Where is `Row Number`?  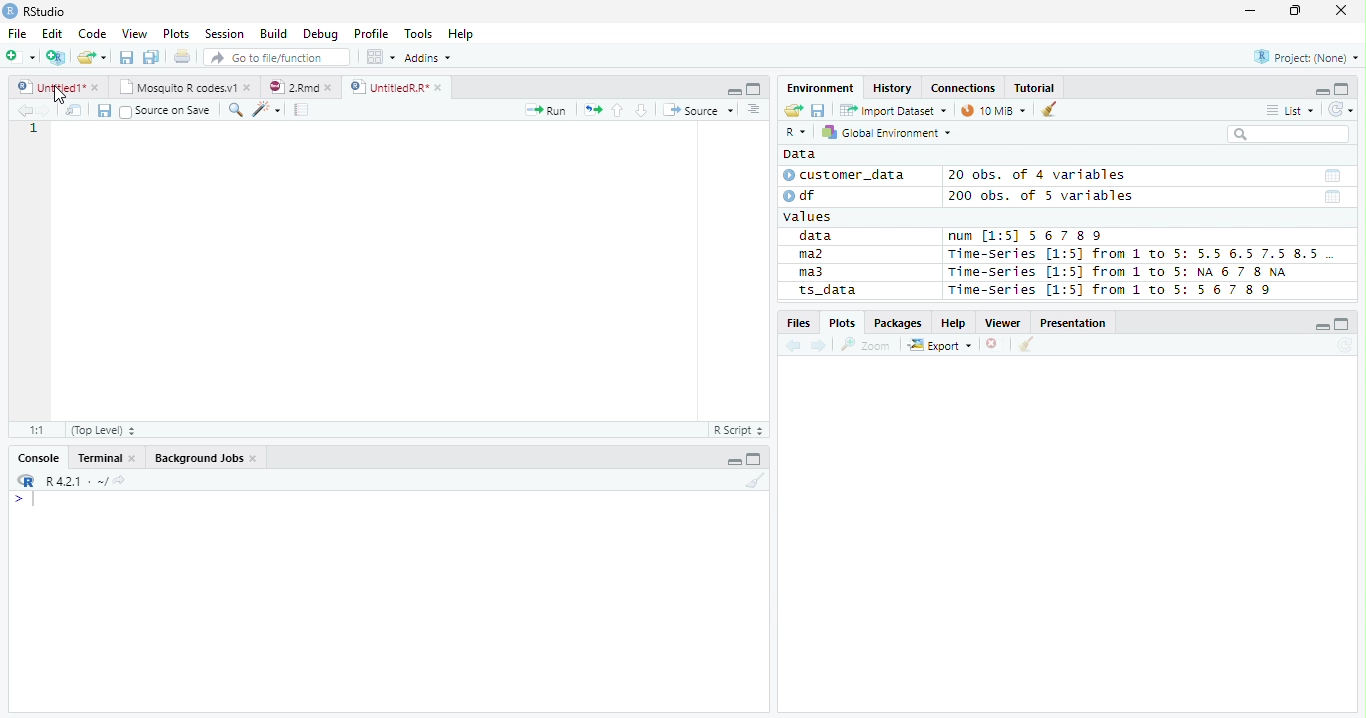 Row Number is located at coordinates (31, 130).